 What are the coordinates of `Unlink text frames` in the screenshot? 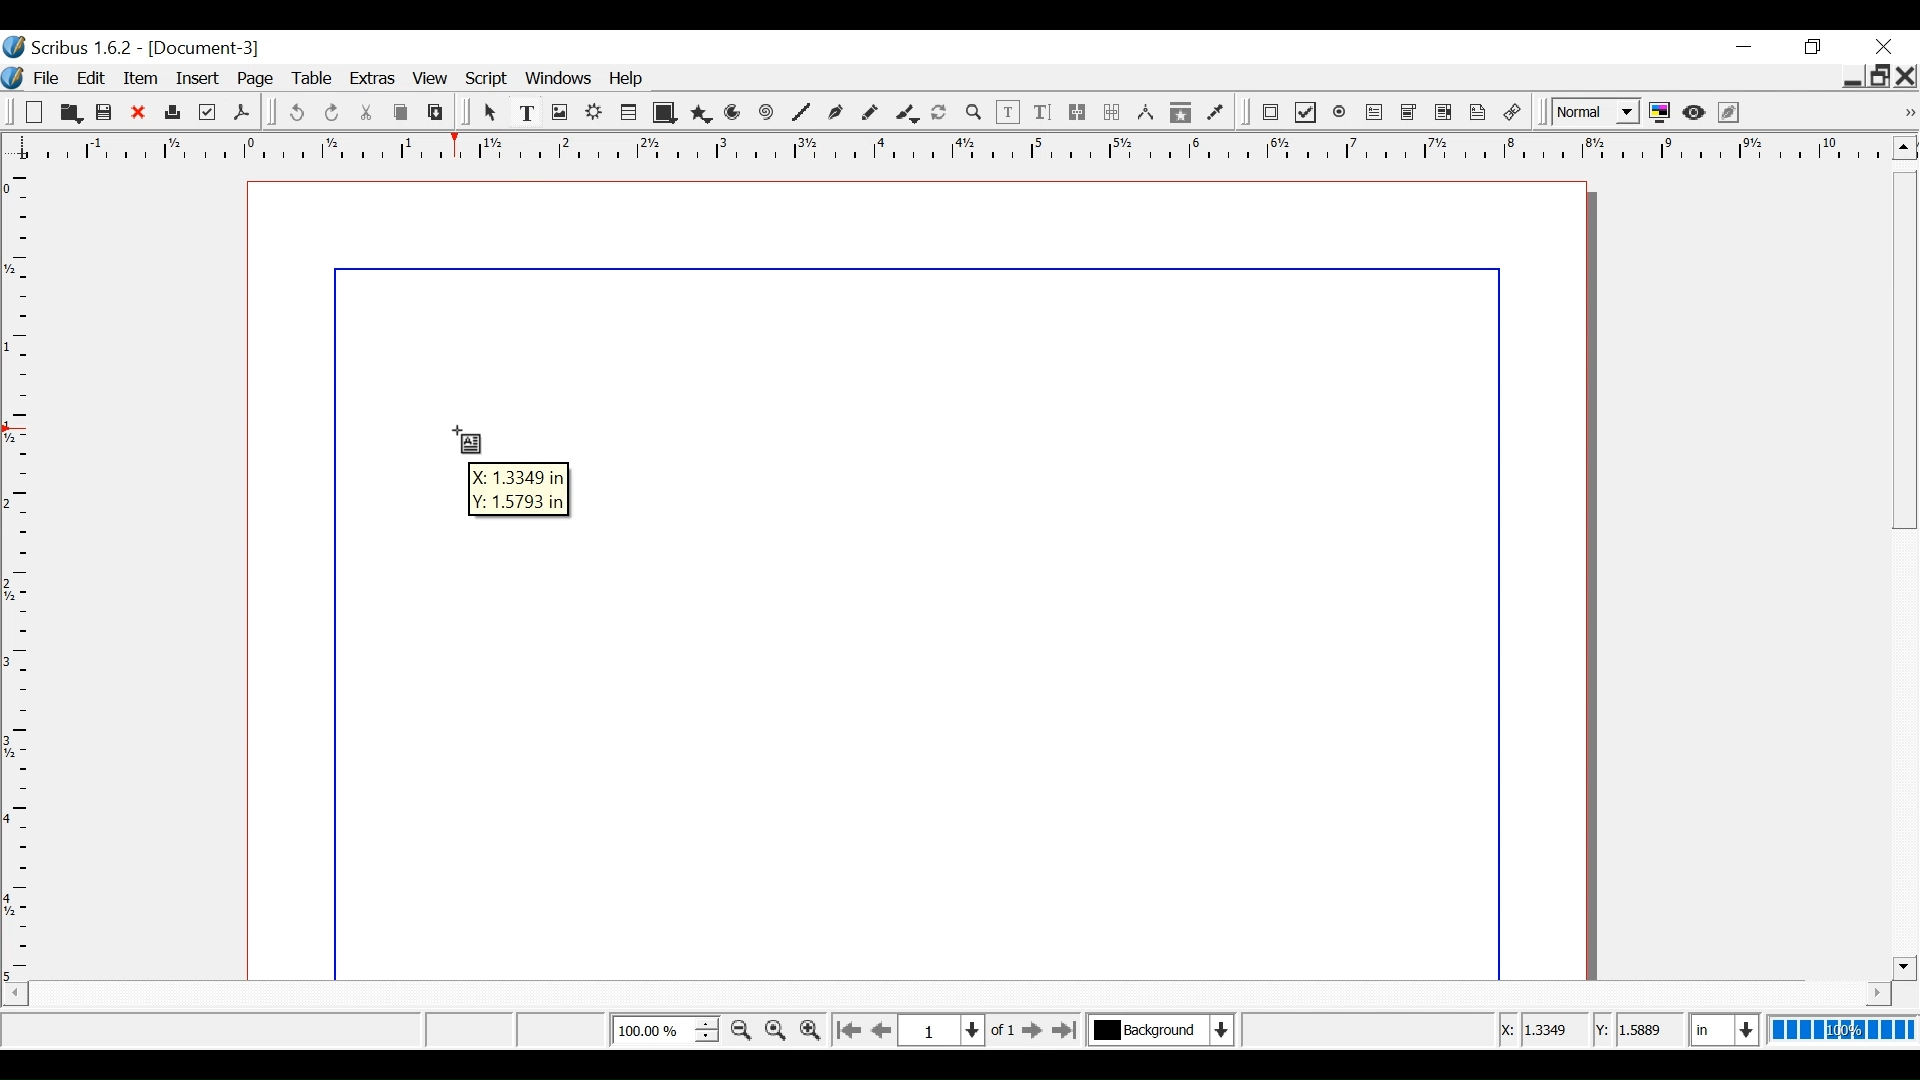 It's located at (1112, 112).